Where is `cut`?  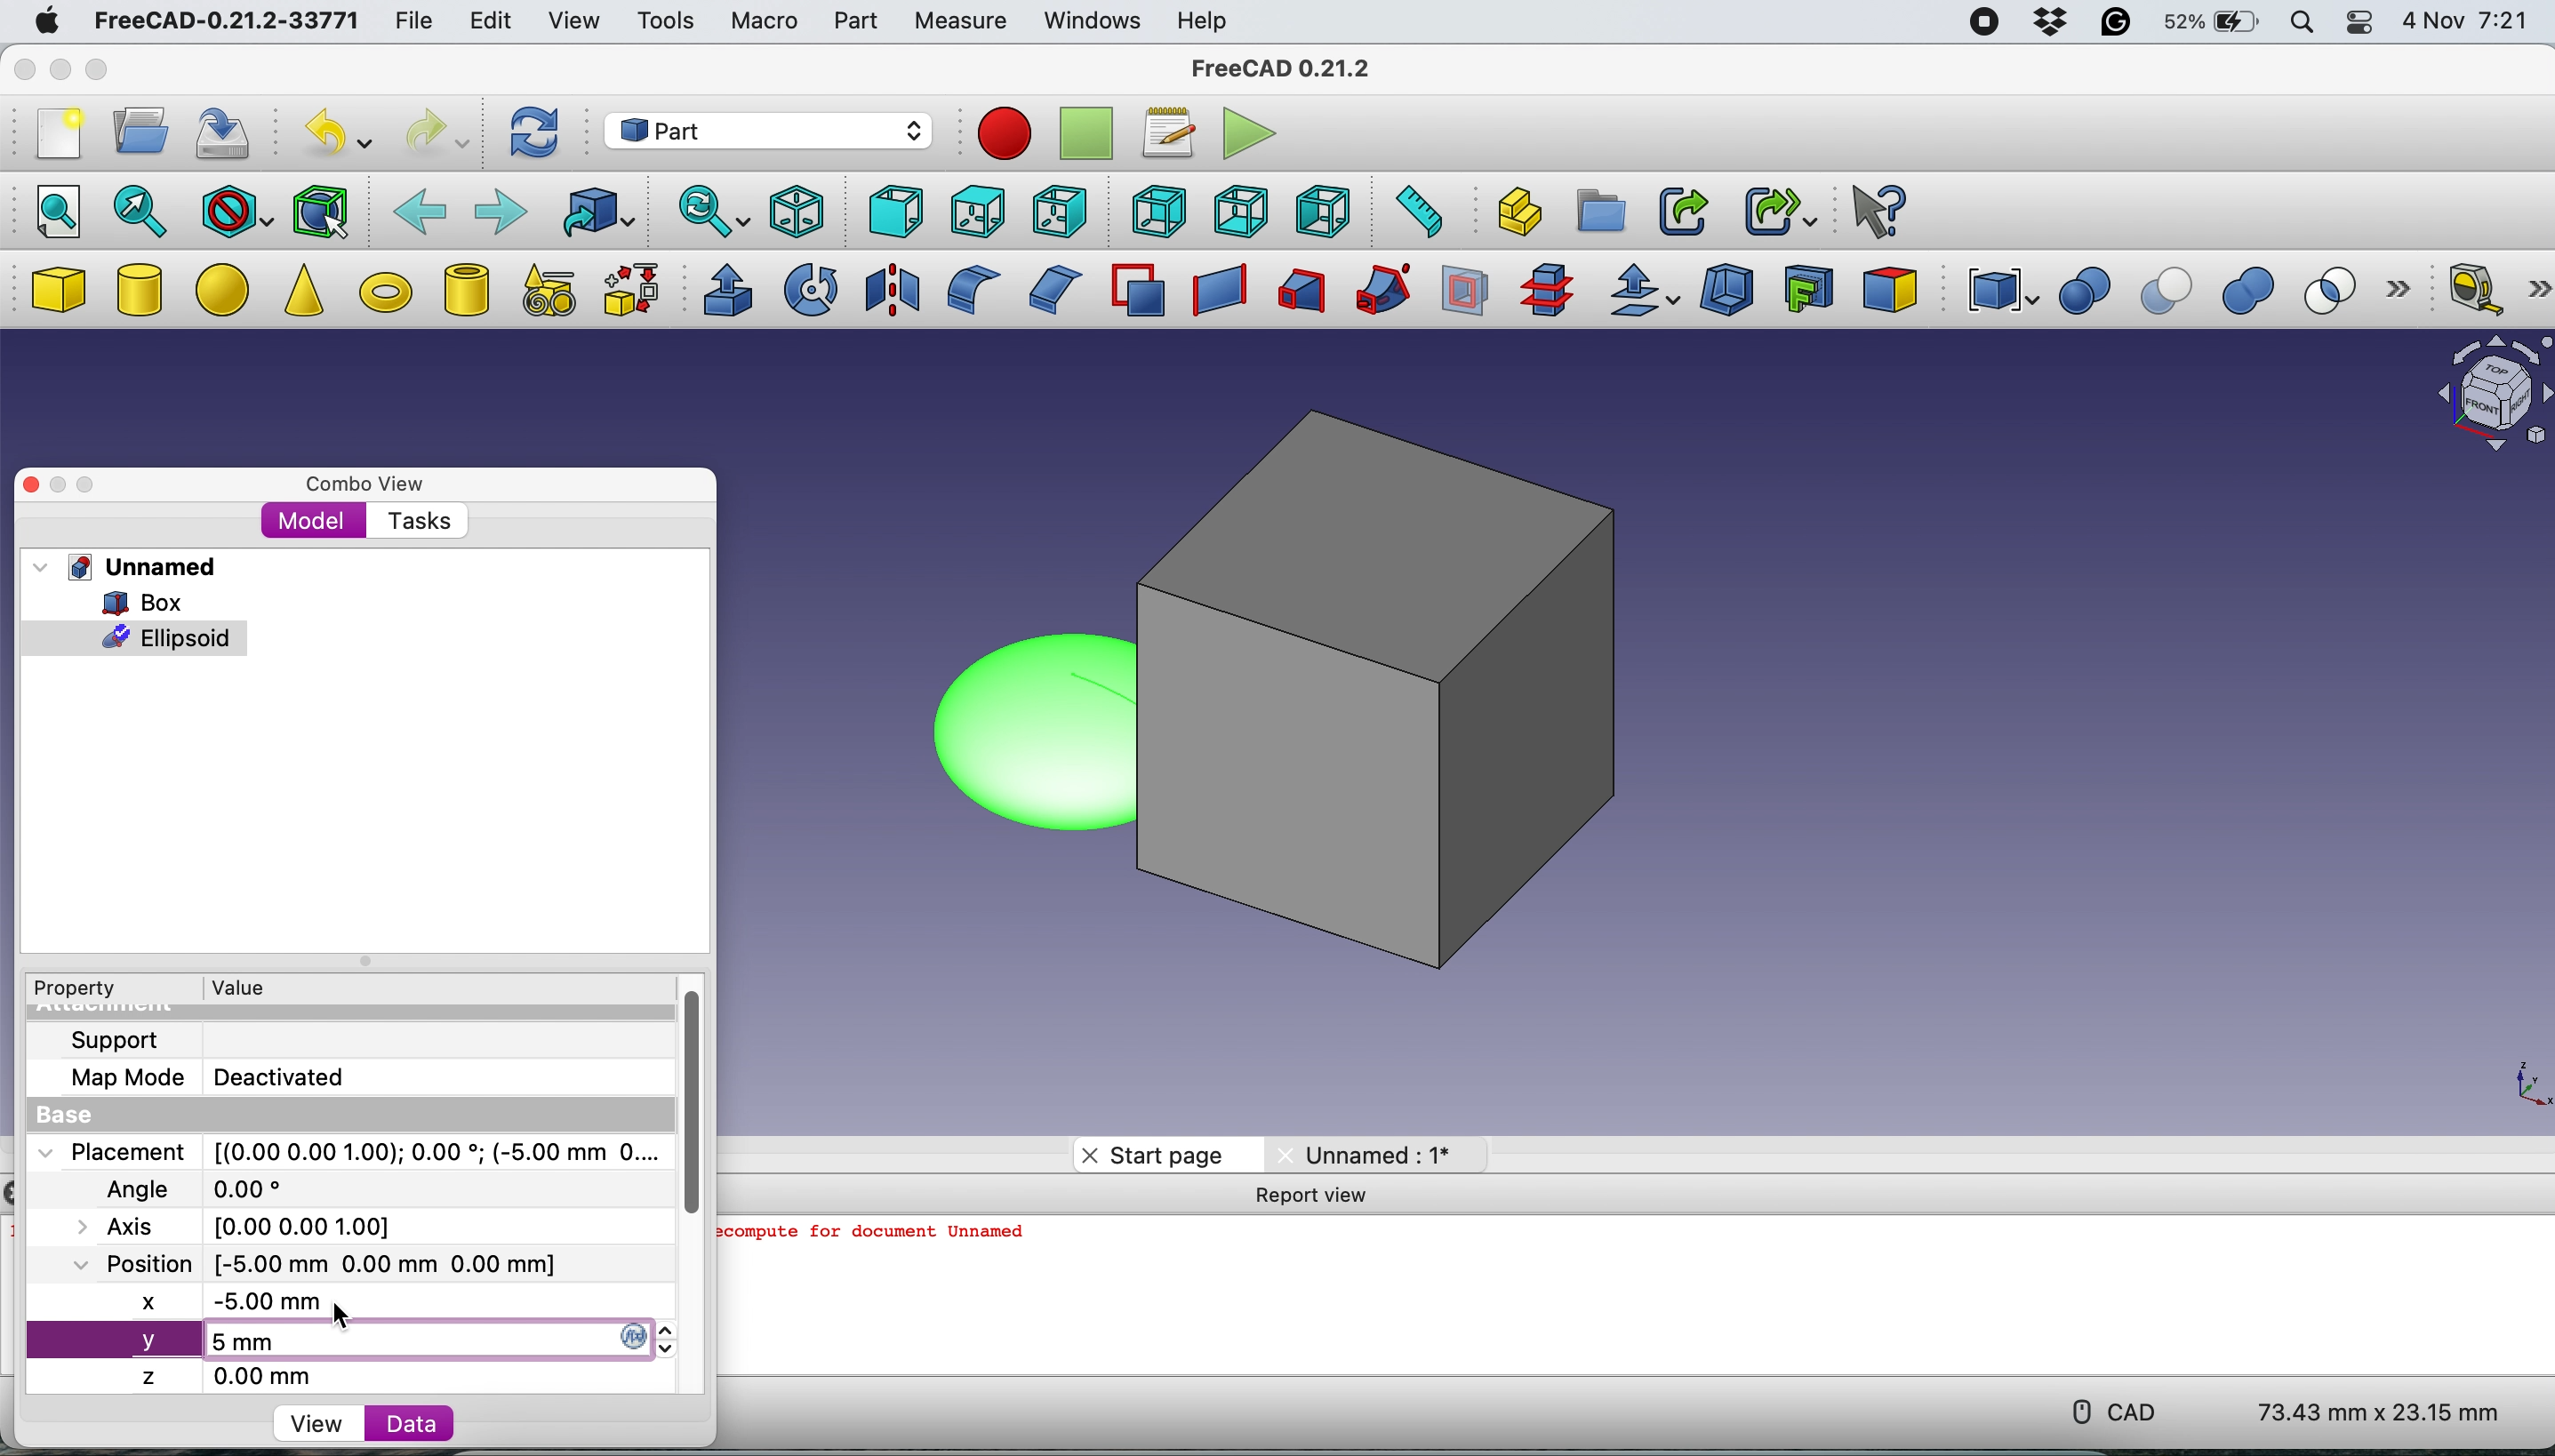 cut is located at coordinates (2170, 292).